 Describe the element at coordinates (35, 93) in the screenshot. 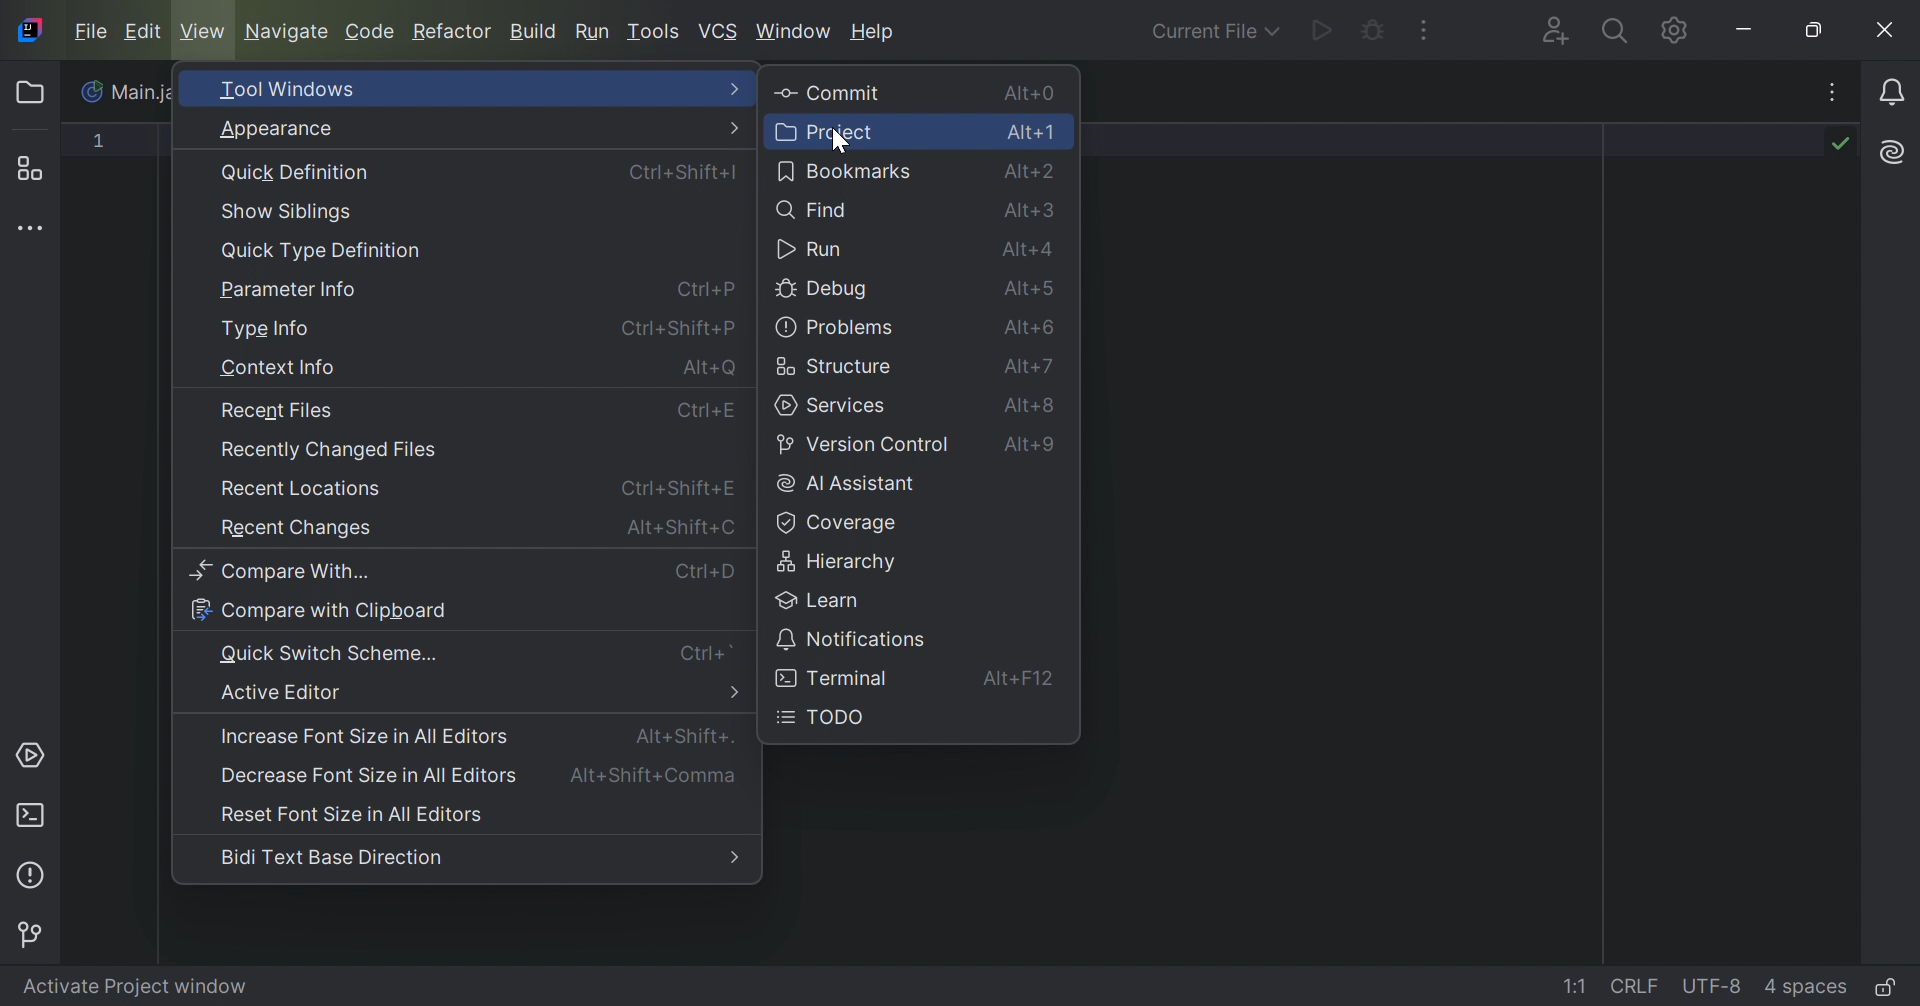

I see `Project` at that location.